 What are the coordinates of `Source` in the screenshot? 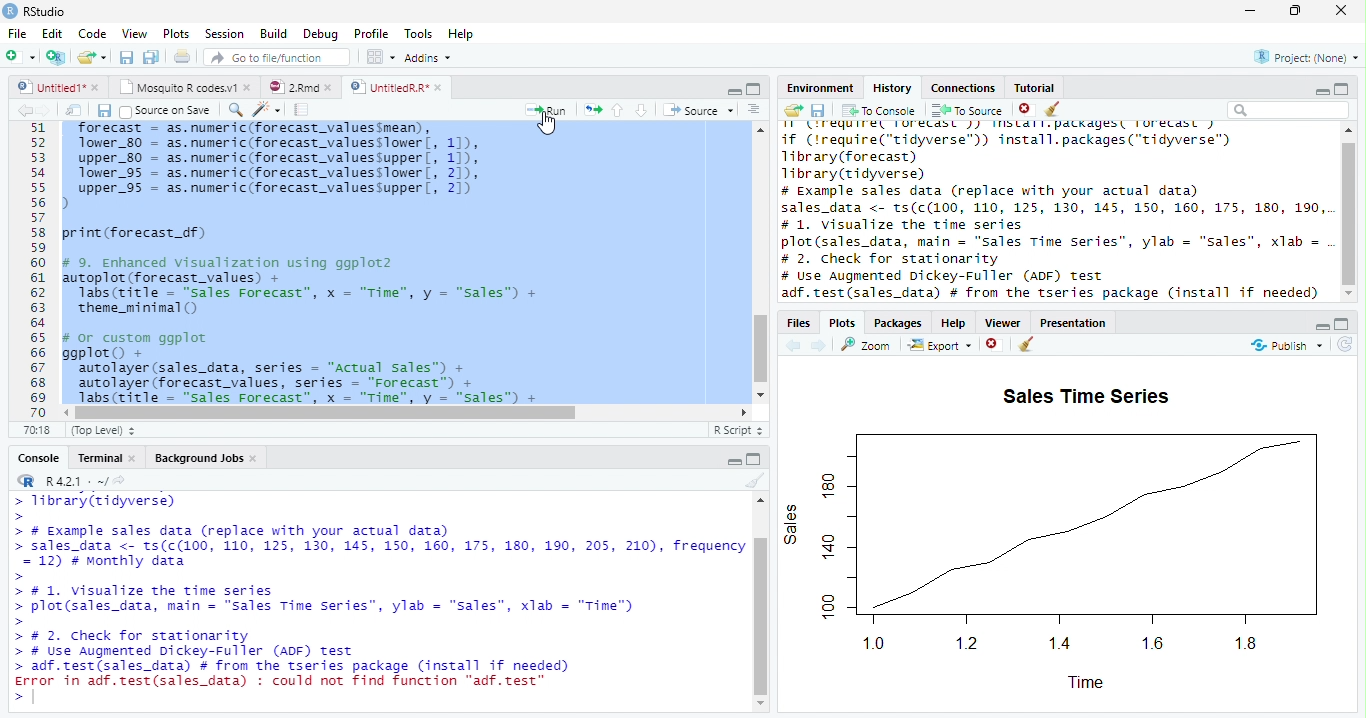 It's located at (699, 110).